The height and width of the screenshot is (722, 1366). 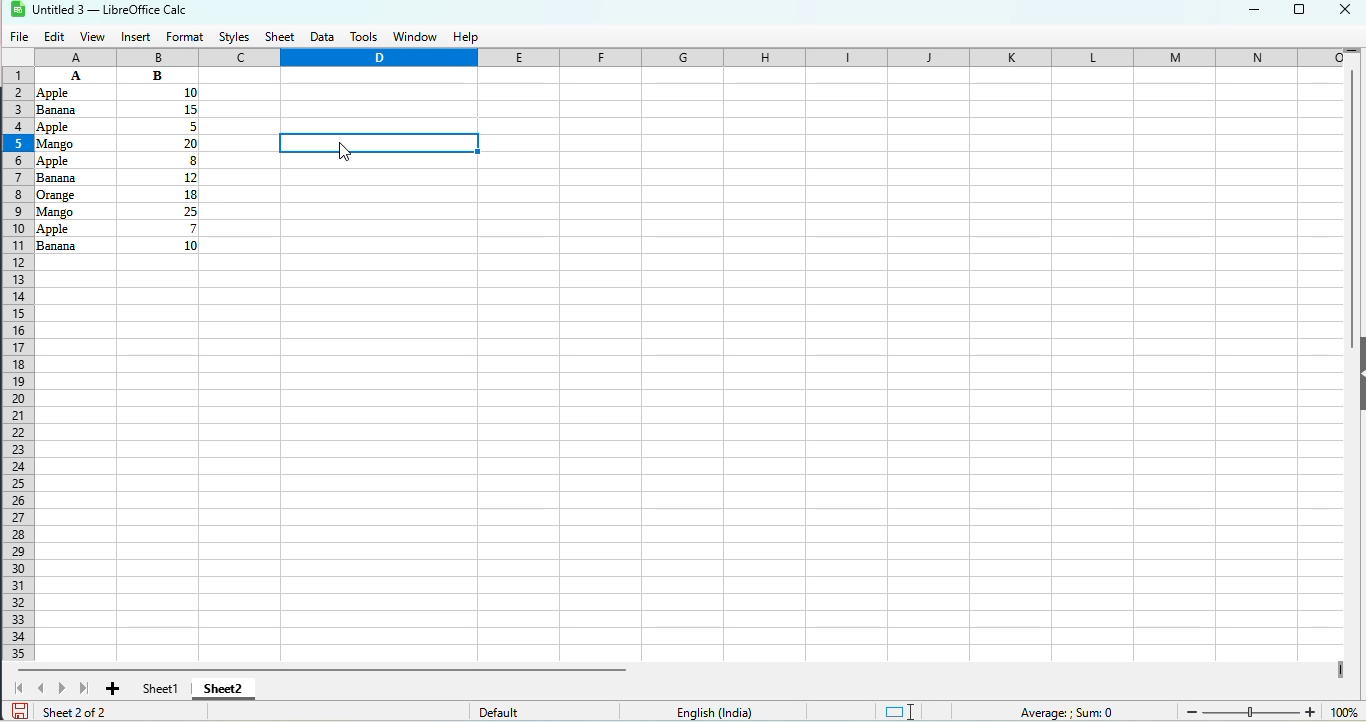 What do you see at coordinates (1357, 374) in the screenshot?
I see `show` at bounding box center [1357, 374].